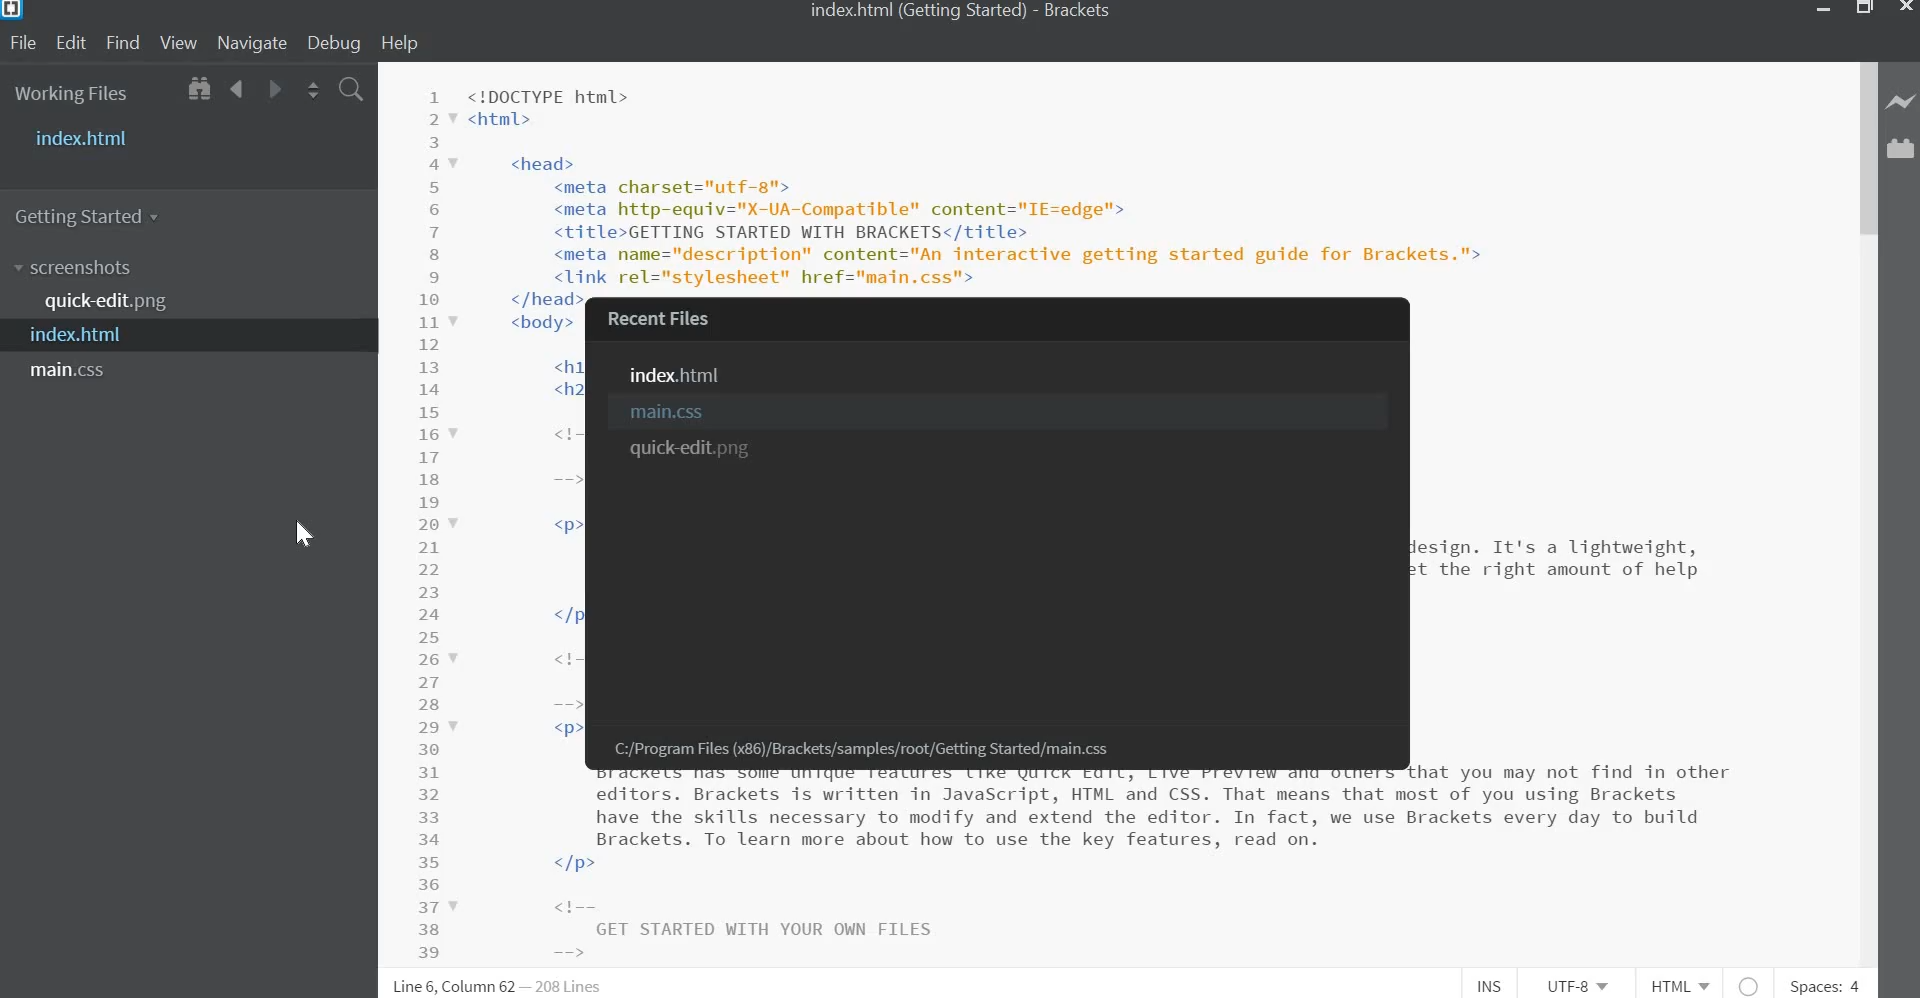 This screenshot has height=998, width=1920. I want to click on editor area, so click(1636, 631).